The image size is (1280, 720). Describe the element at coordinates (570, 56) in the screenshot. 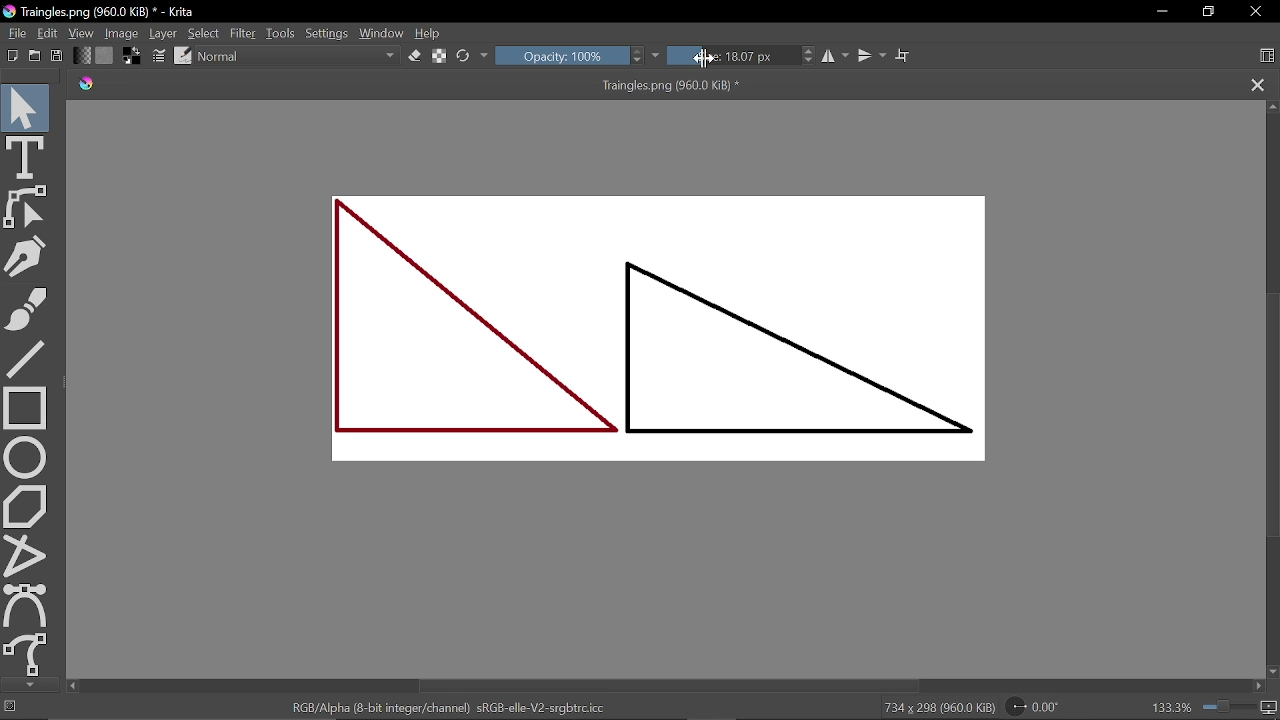

I see `Opacity: 100%` at that location.